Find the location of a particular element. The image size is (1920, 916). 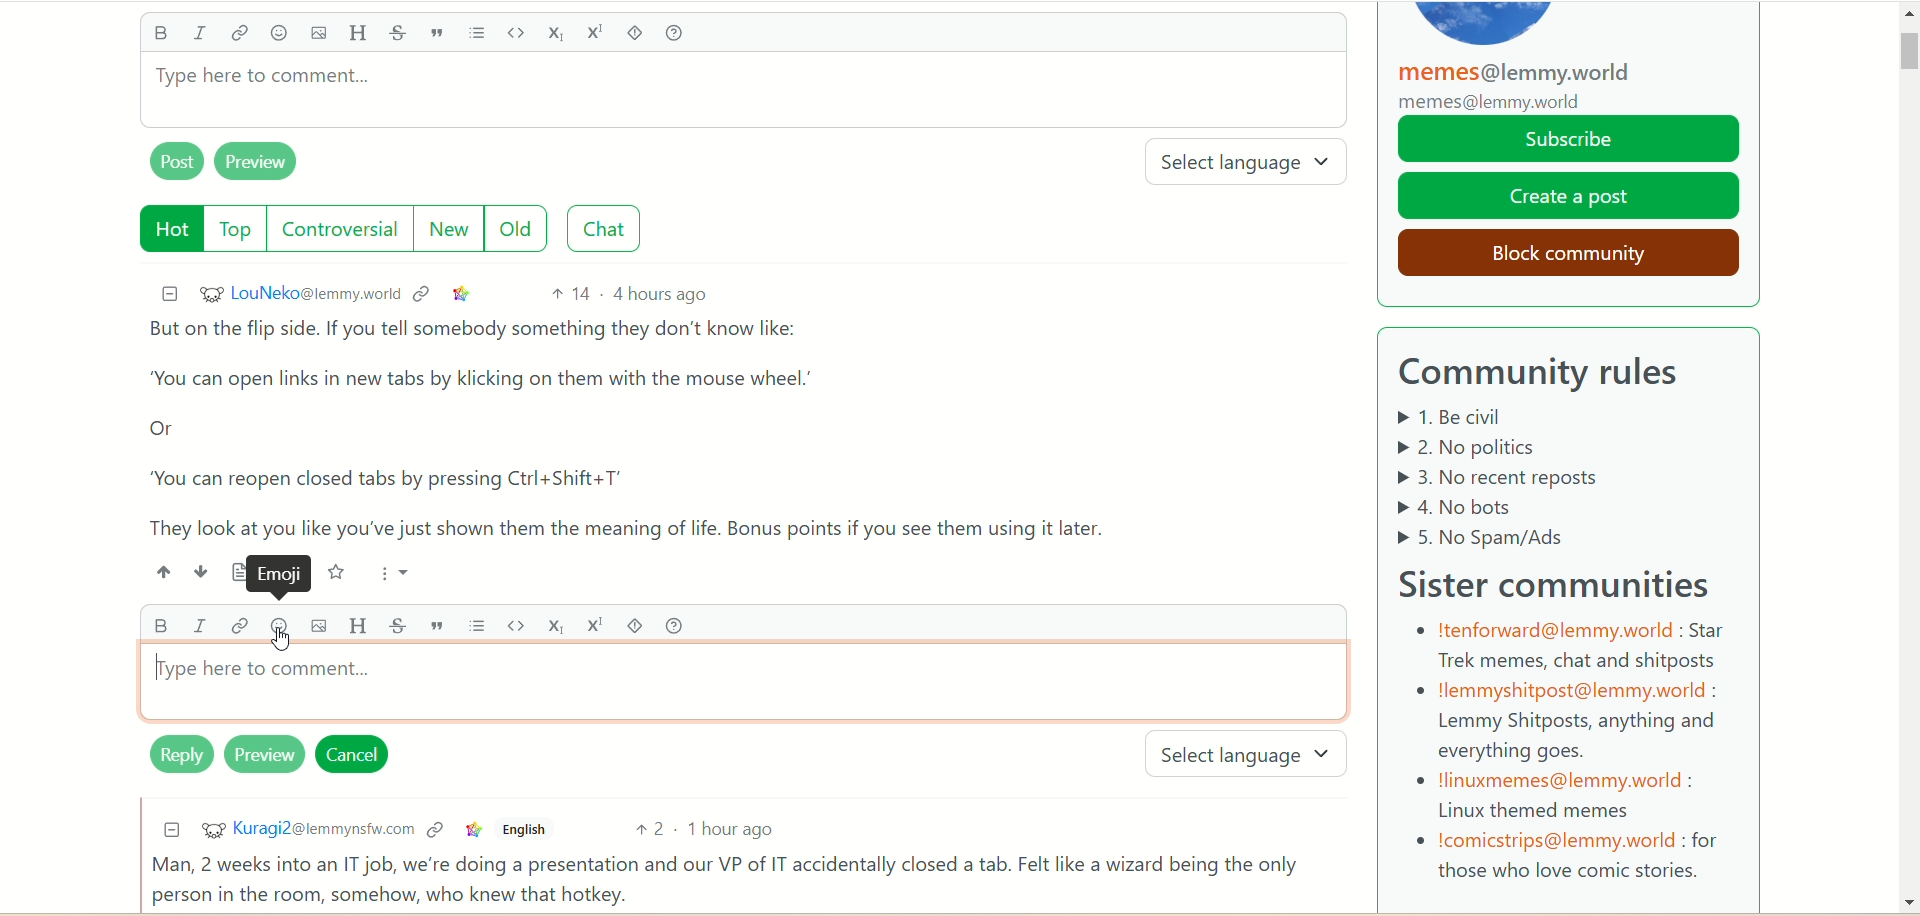

14 votes up is located at coordinates (570, 294).